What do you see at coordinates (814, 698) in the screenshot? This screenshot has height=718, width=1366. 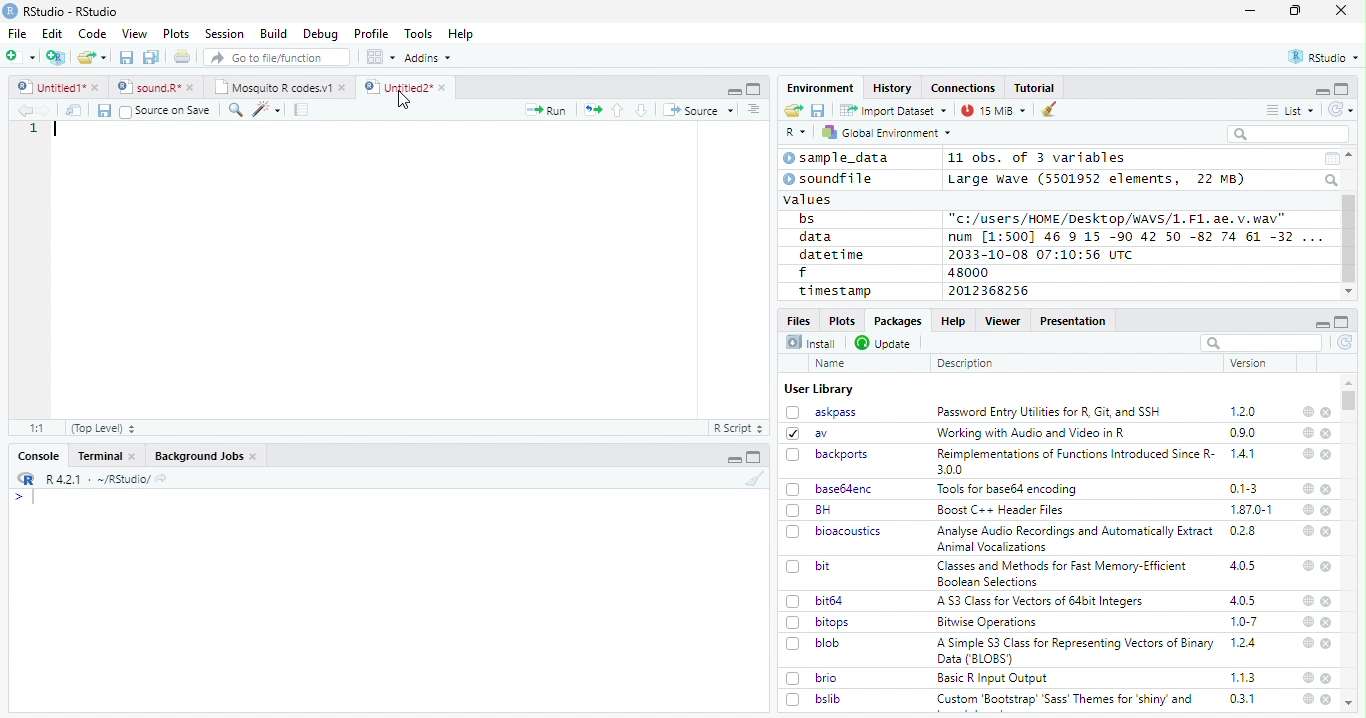 I see `bslib` at bounding box center [814, 698].